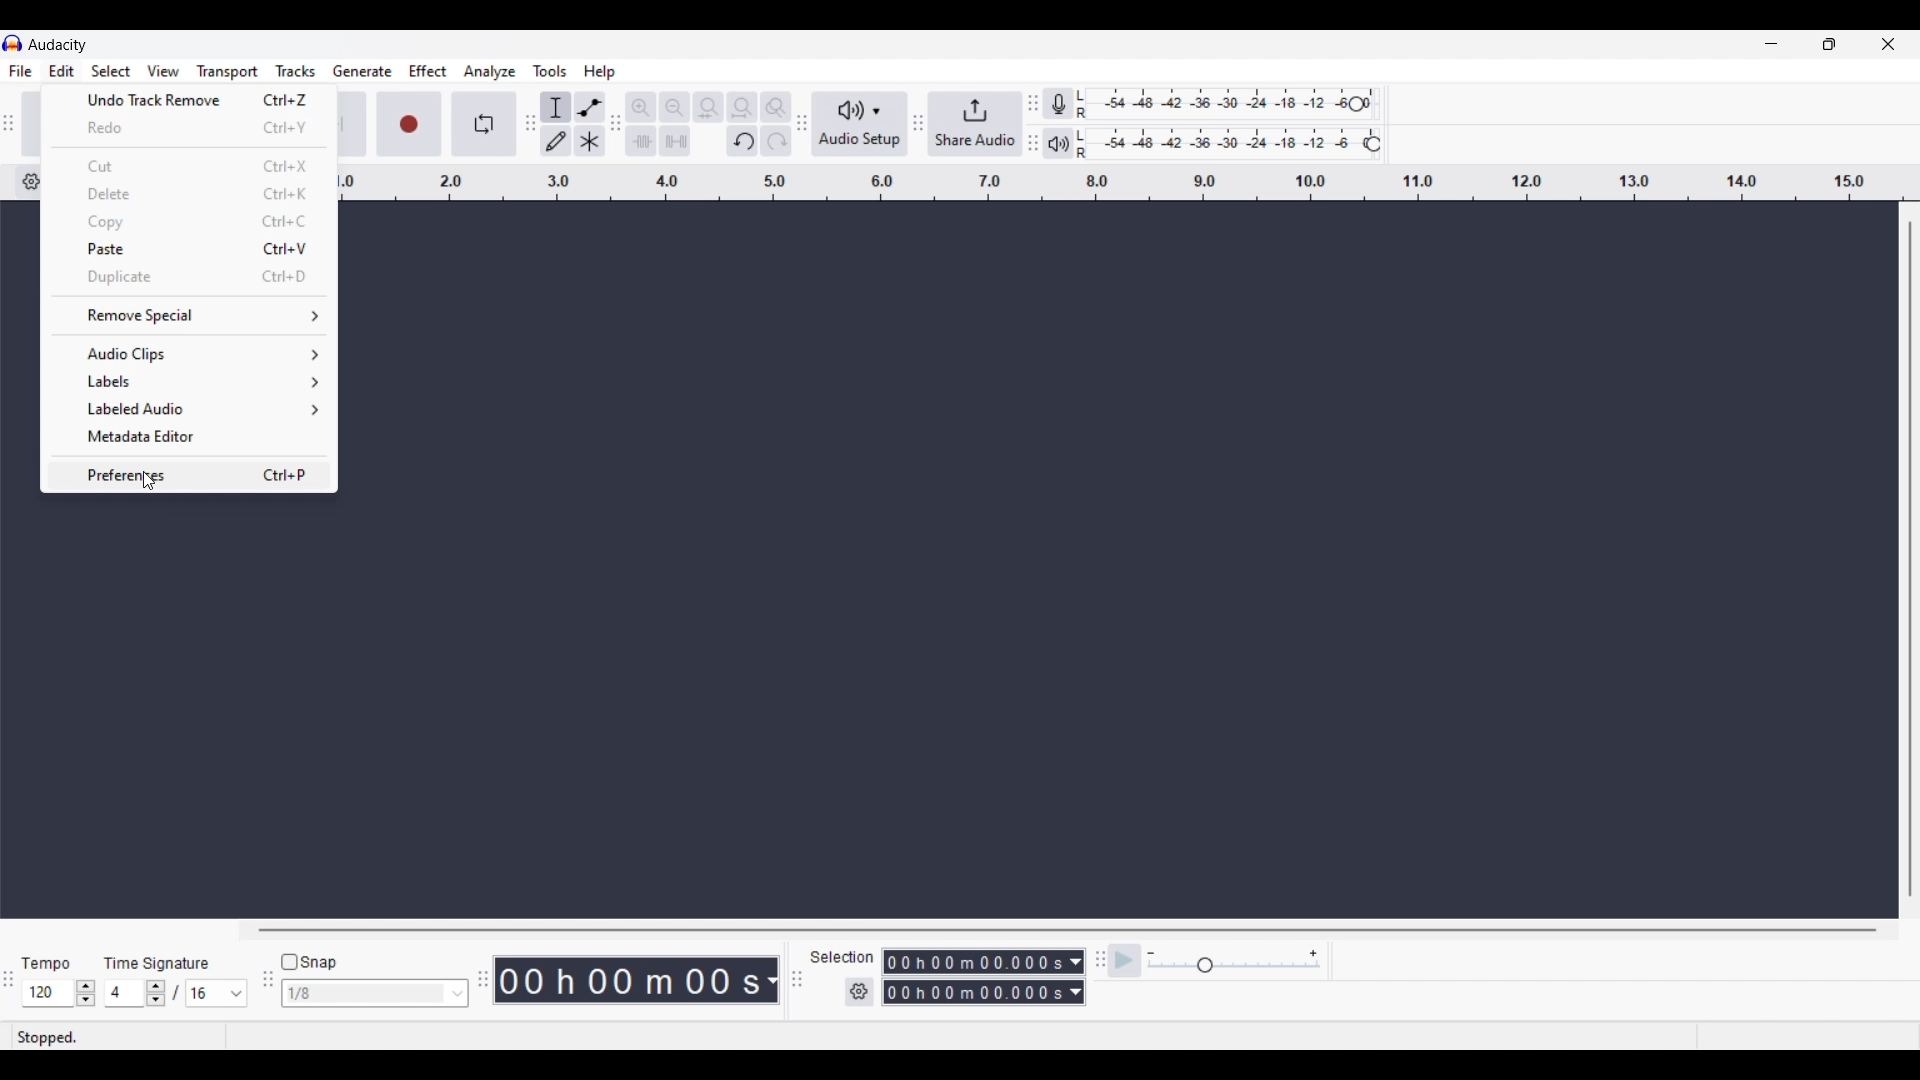  Describe the element at coordinates (190, 354) in the screenshot. I see `Audio clip options` at that location.